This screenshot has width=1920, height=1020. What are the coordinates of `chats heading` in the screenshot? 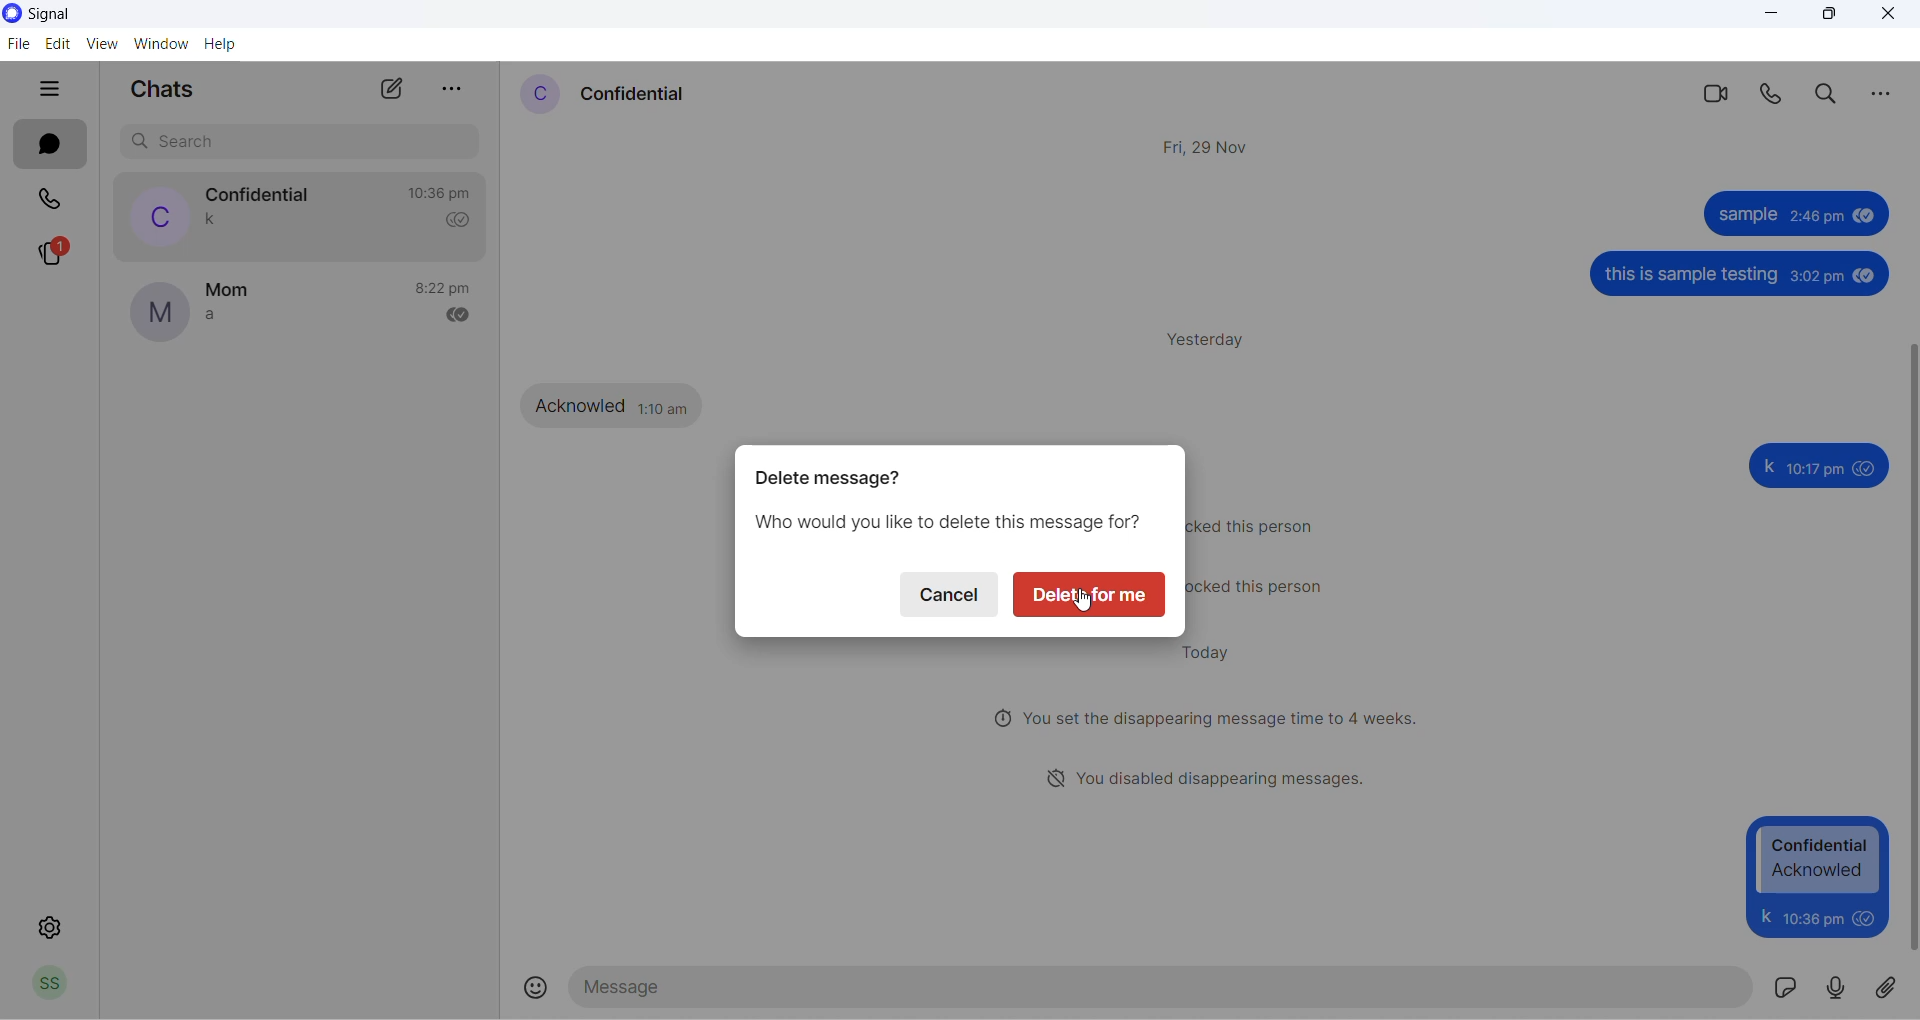 It's located at (171, 93).